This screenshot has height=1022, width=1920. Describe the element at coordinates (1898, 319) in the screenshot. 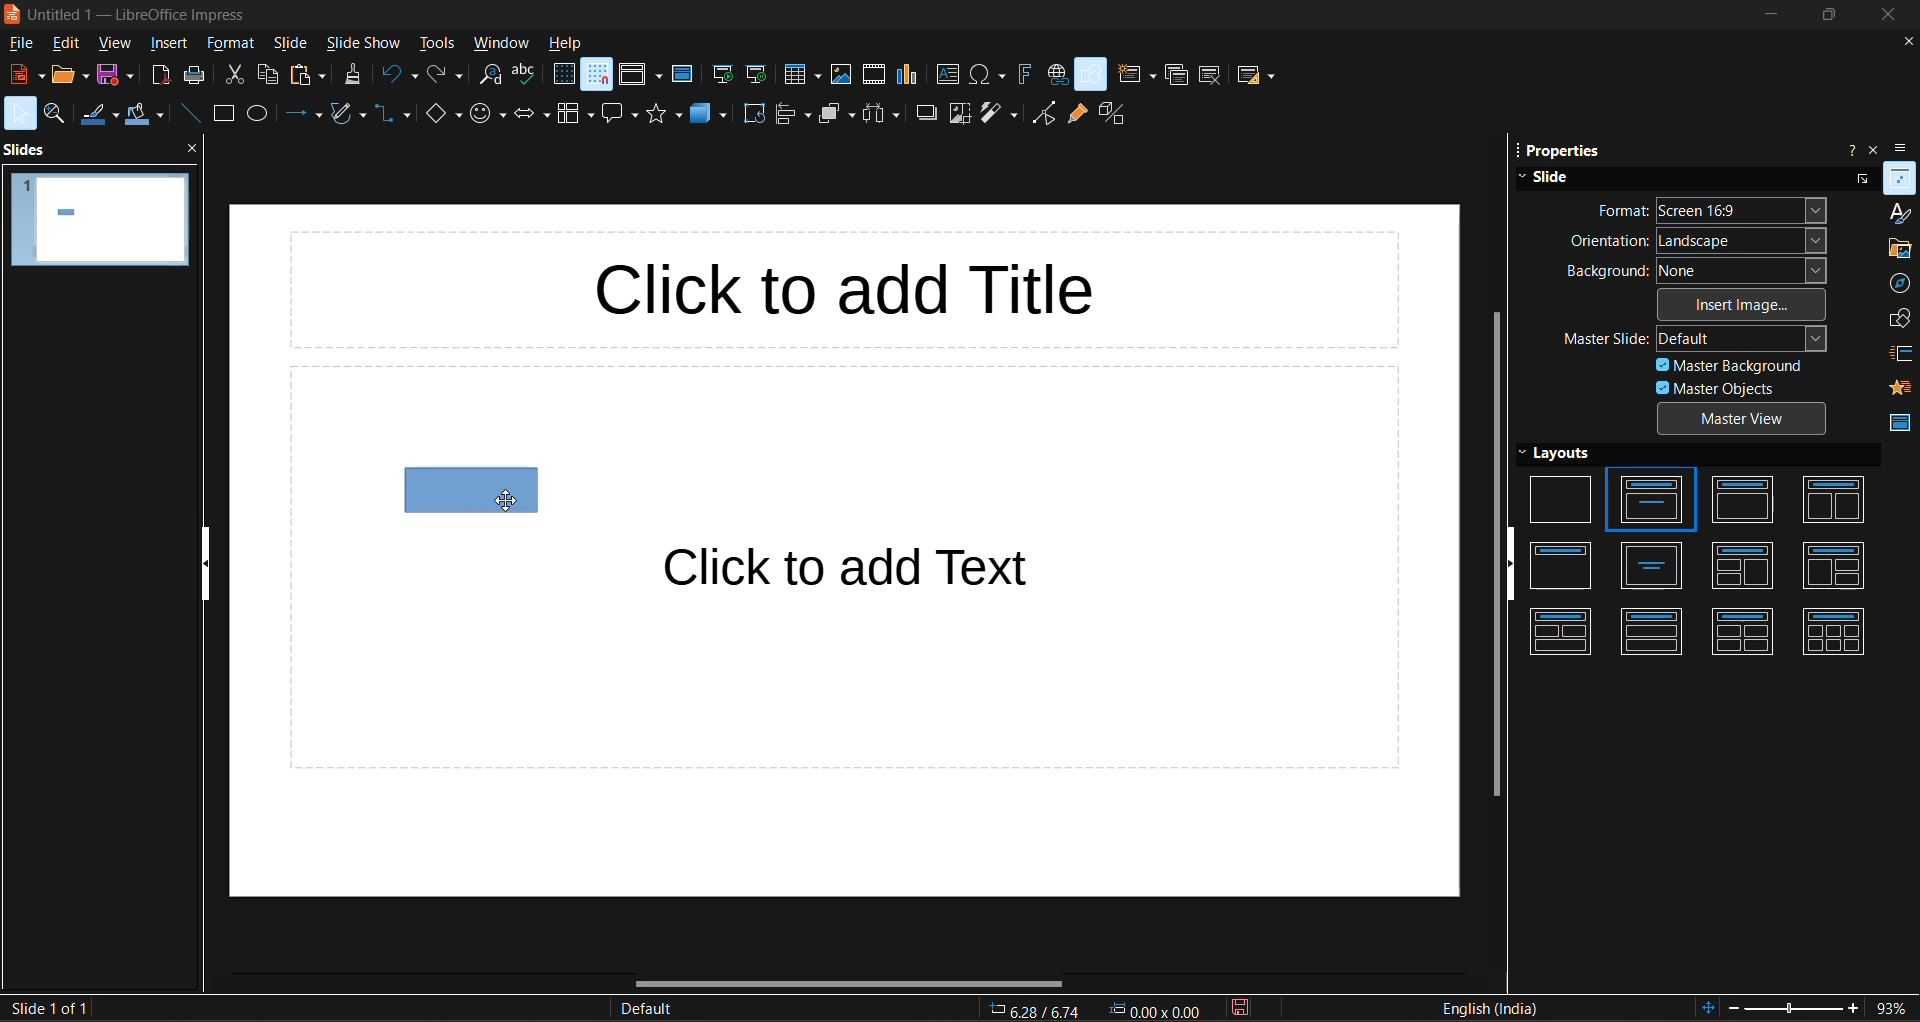

I see `shapes` at that location.